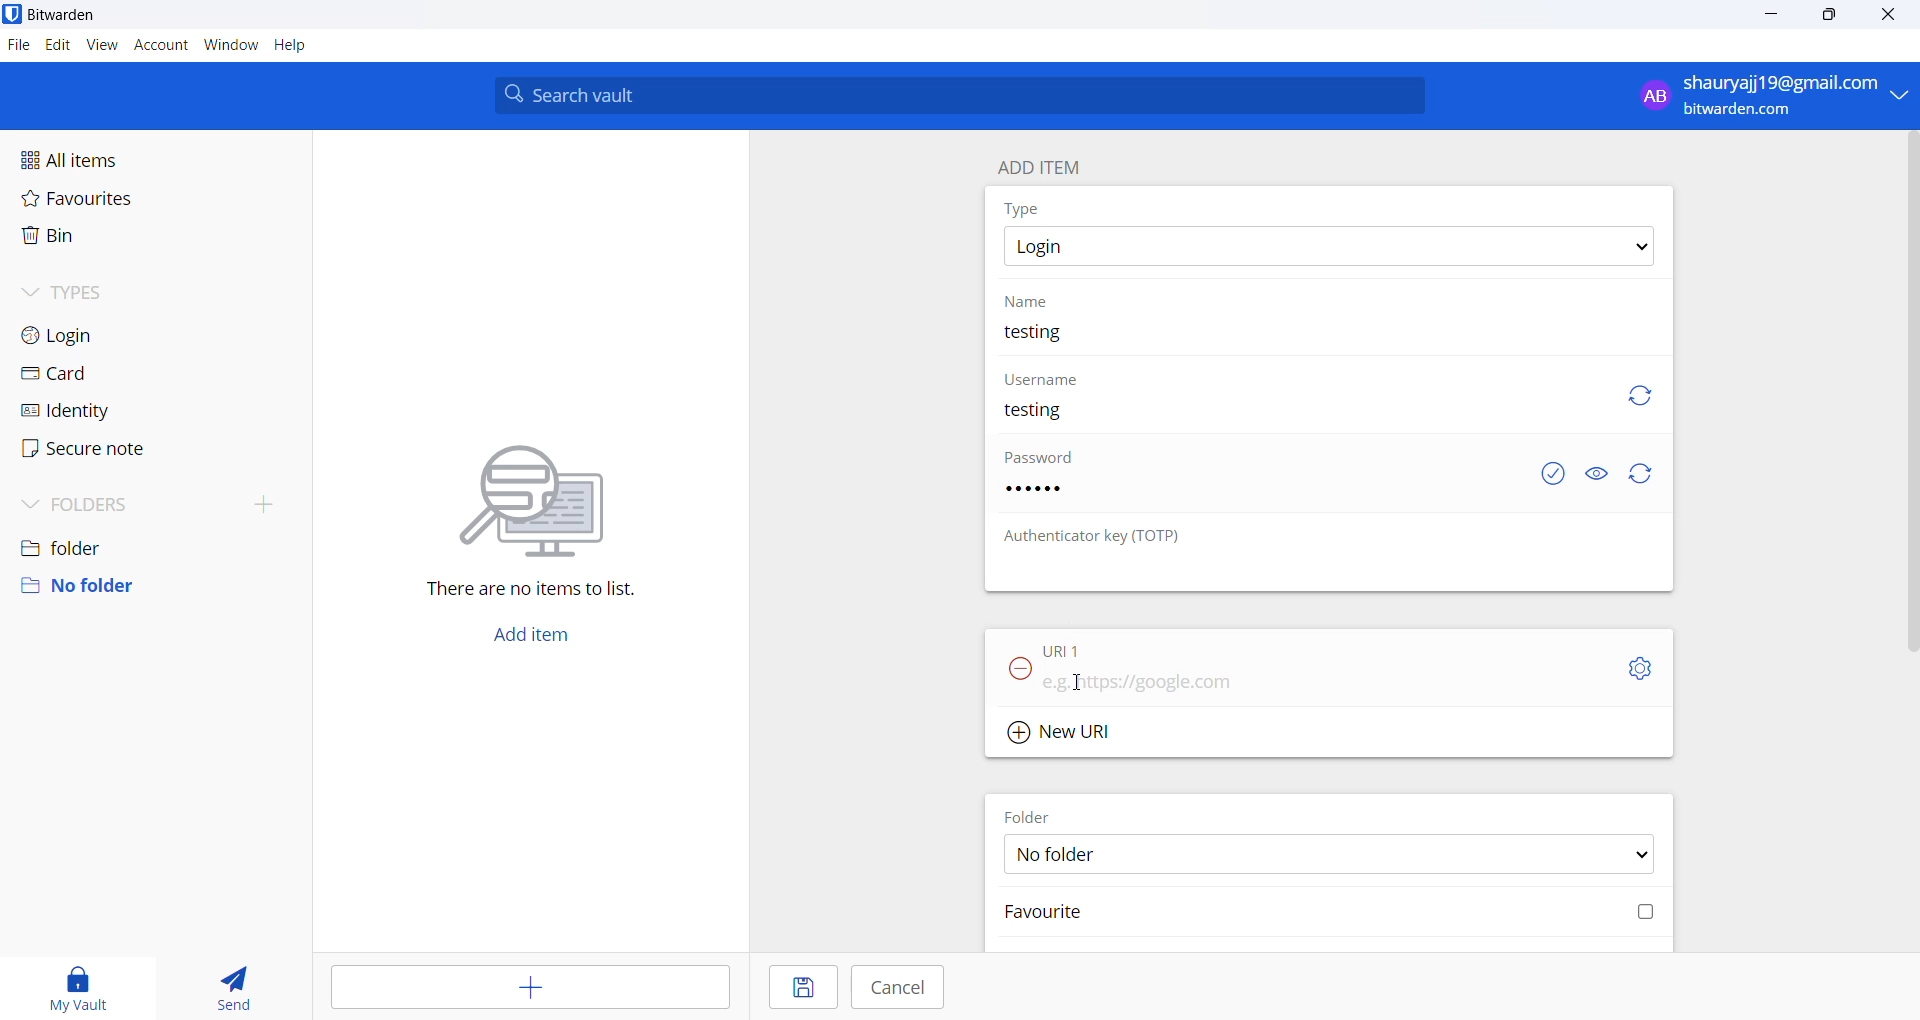  What do you see at coordinates (1303, 573) in the screenshot?
I see `OTP input box` at bounding box center [1303, 573].